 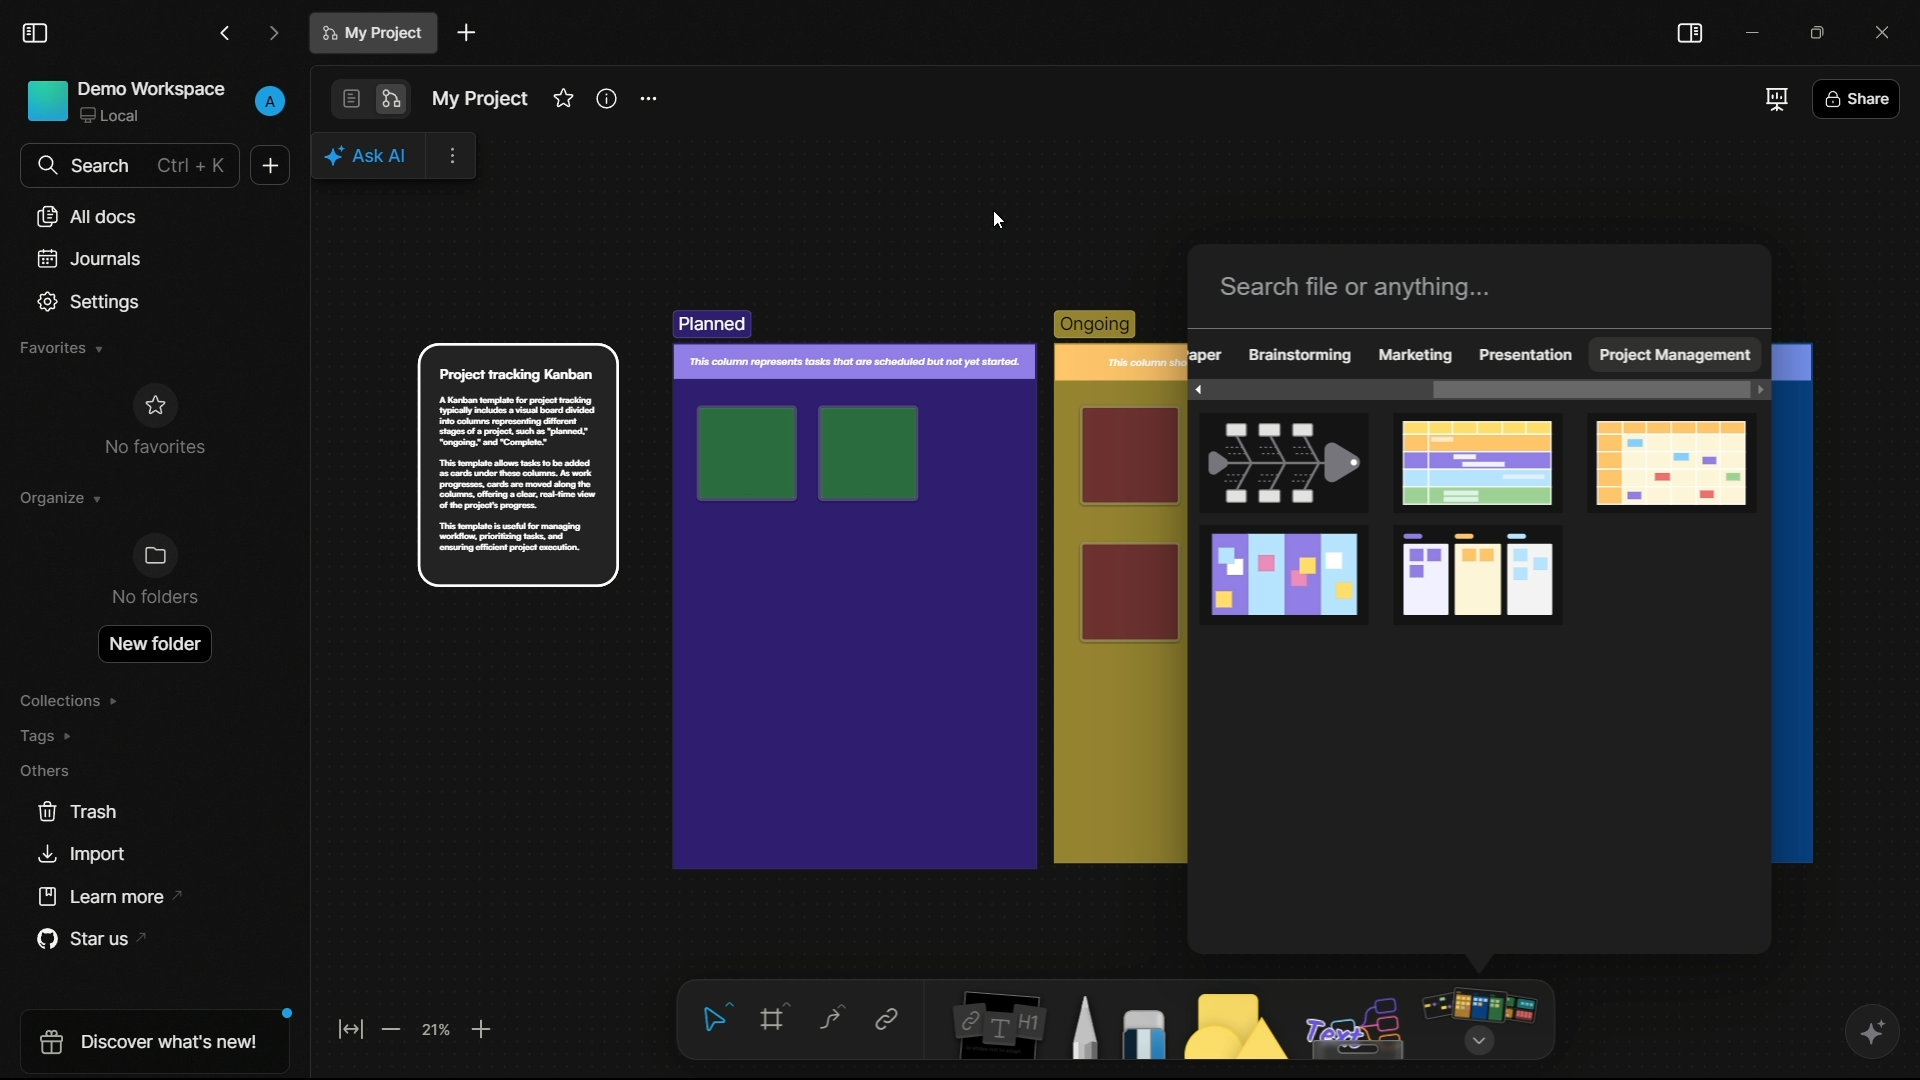 What do you see at coordinates (772, 583) in the screenshot?
I see `template` at bounding box center [772, 583].